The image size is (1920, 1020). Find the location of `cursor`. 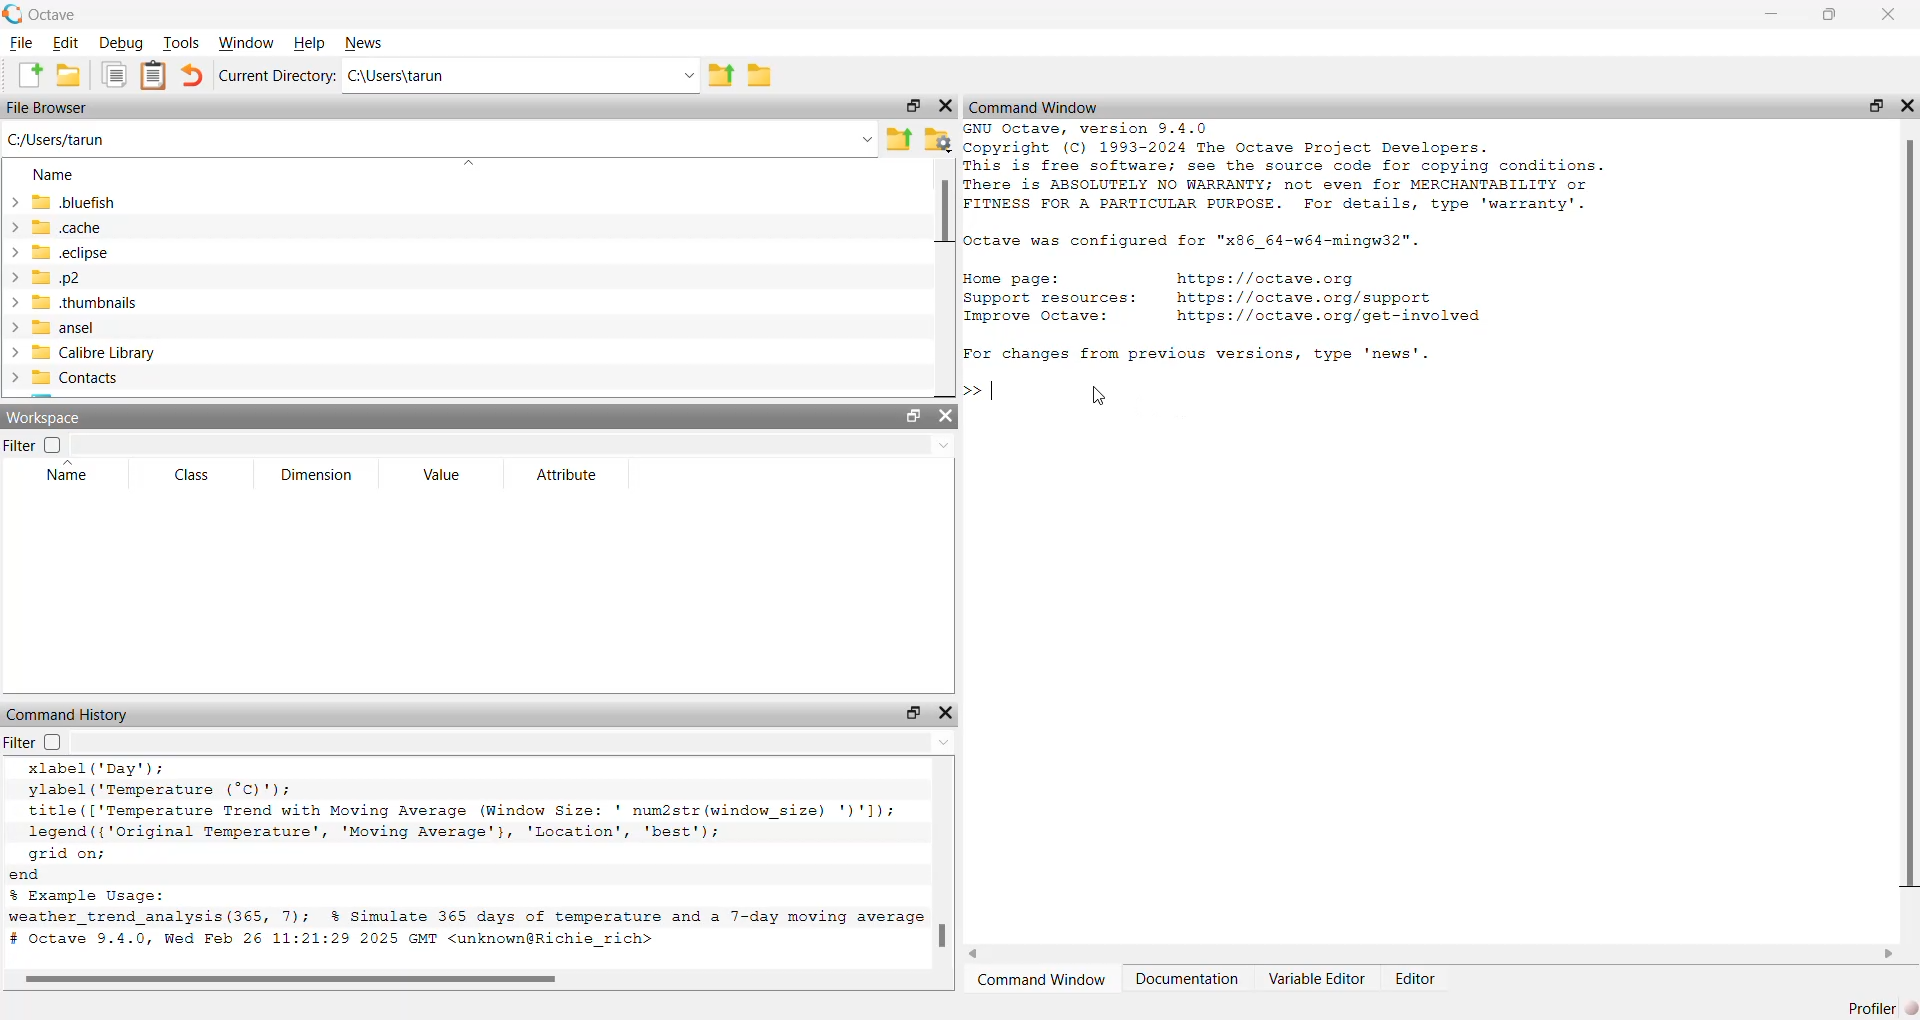

cursor is located at coordinates (1102, 399).